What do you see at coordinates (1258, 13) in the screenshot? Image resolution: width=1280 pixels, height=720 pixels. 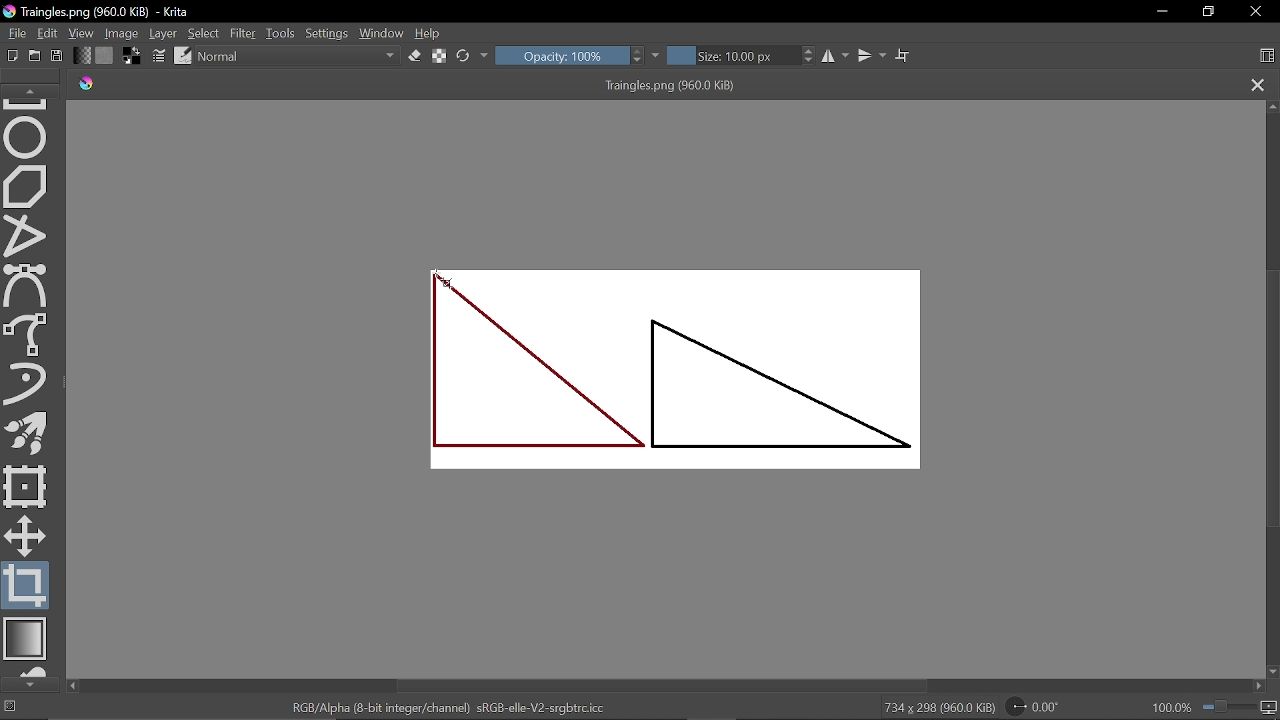 I see `Close` at bounding box center [1258, 13].